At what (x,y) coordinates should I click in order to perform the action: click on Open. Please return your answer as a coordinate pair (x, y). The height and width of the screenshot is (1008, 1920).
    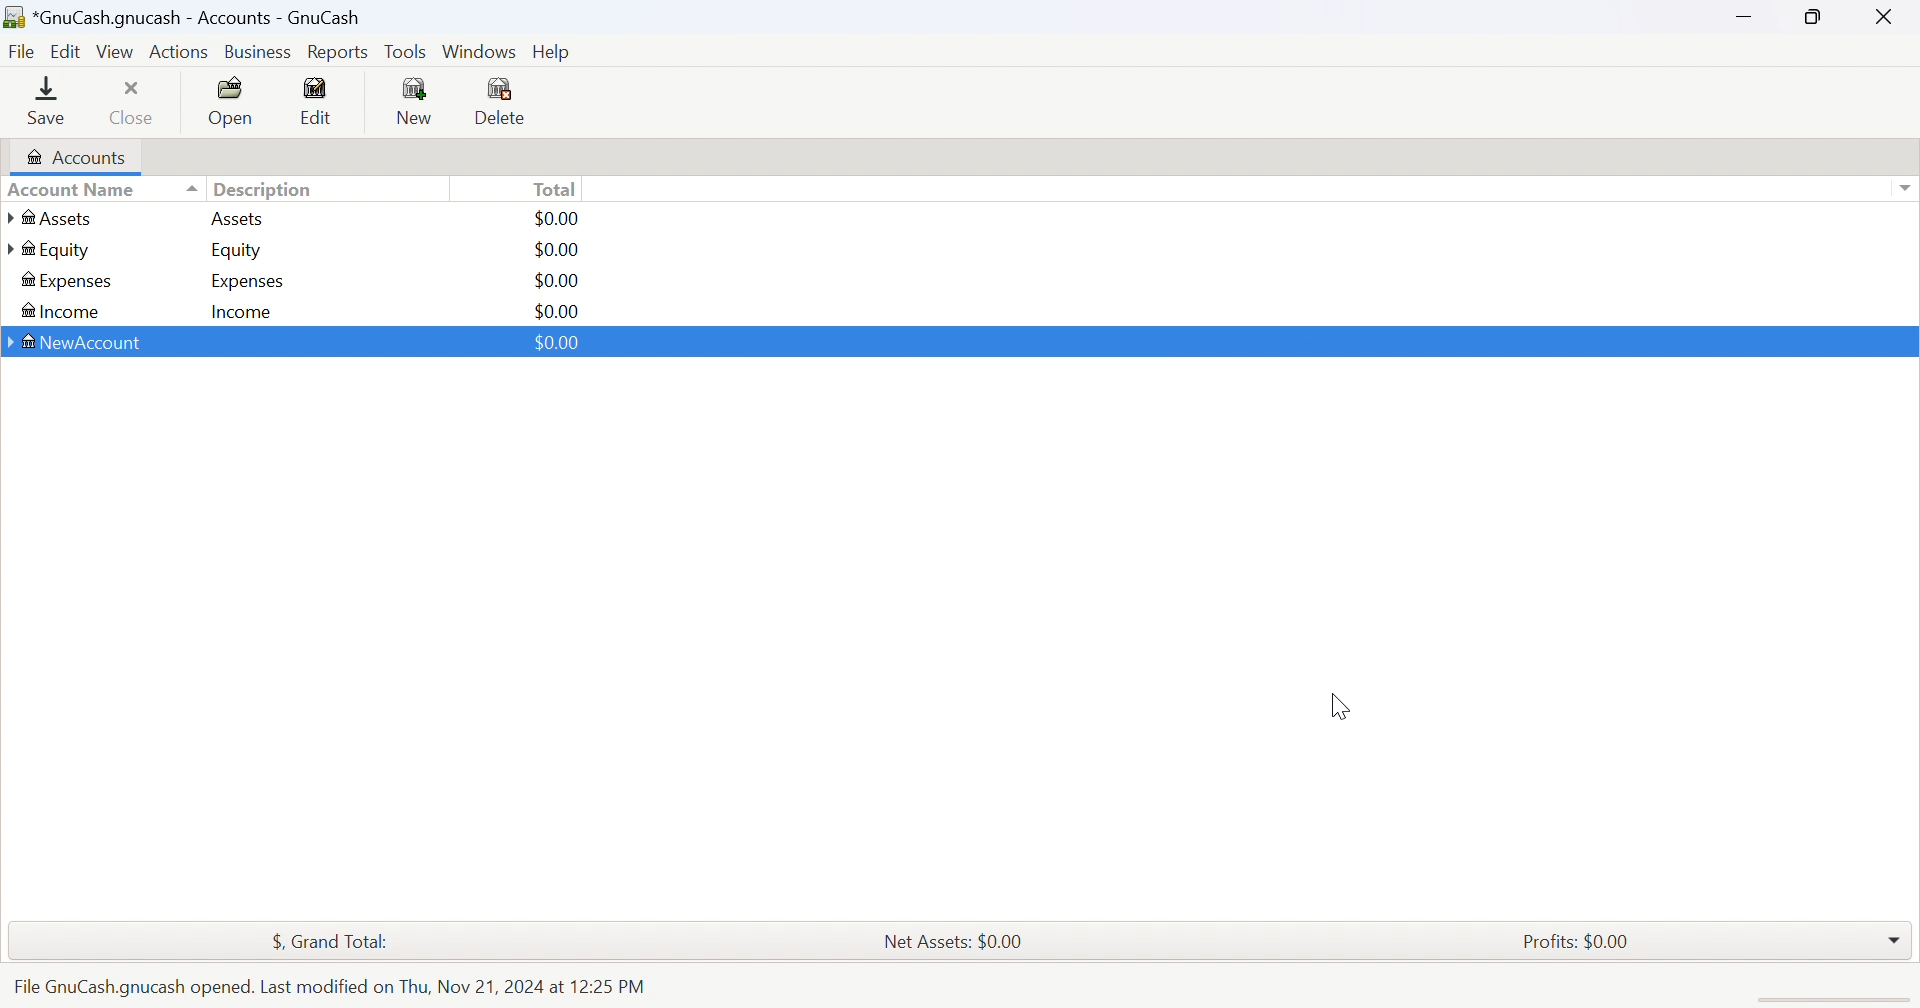
    Looking at the image, I should click on (233, 102).